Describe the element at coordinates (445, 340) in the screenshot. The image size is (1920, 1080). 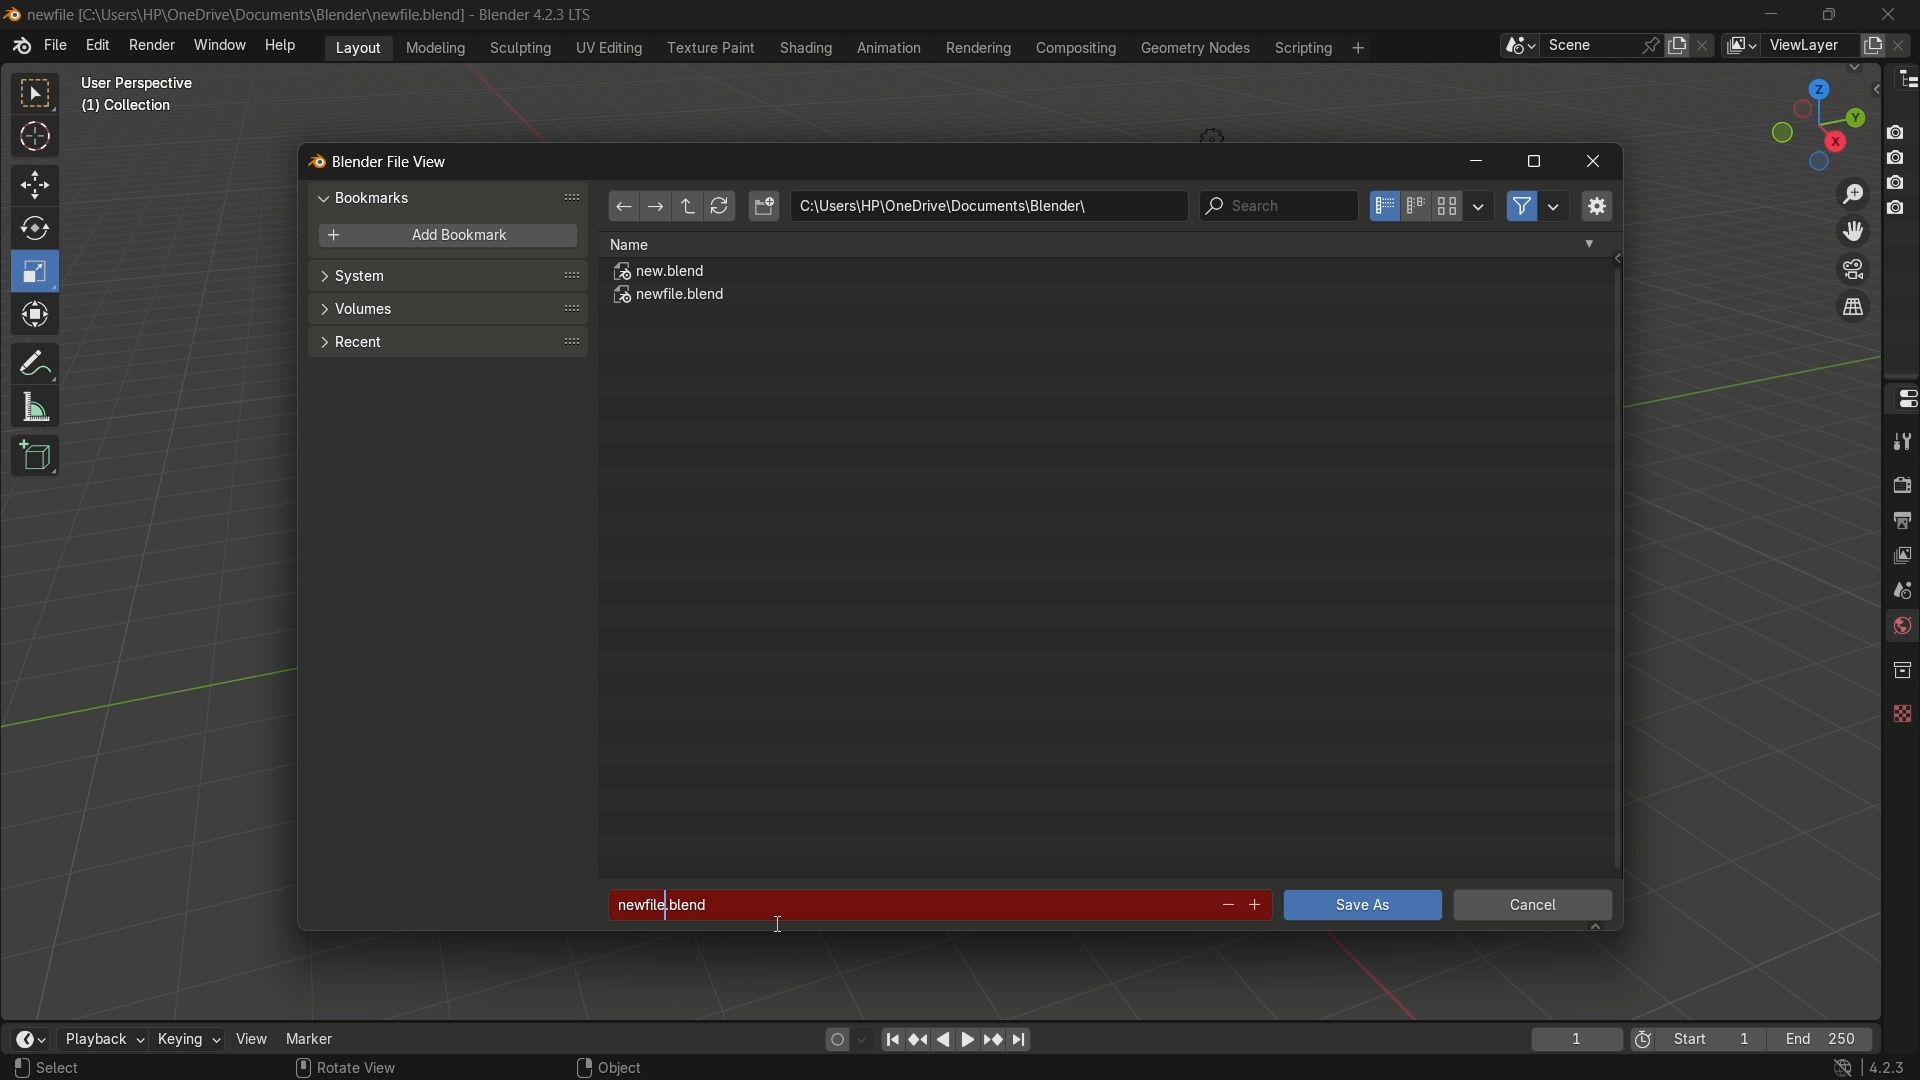
I see `recent` at that location.